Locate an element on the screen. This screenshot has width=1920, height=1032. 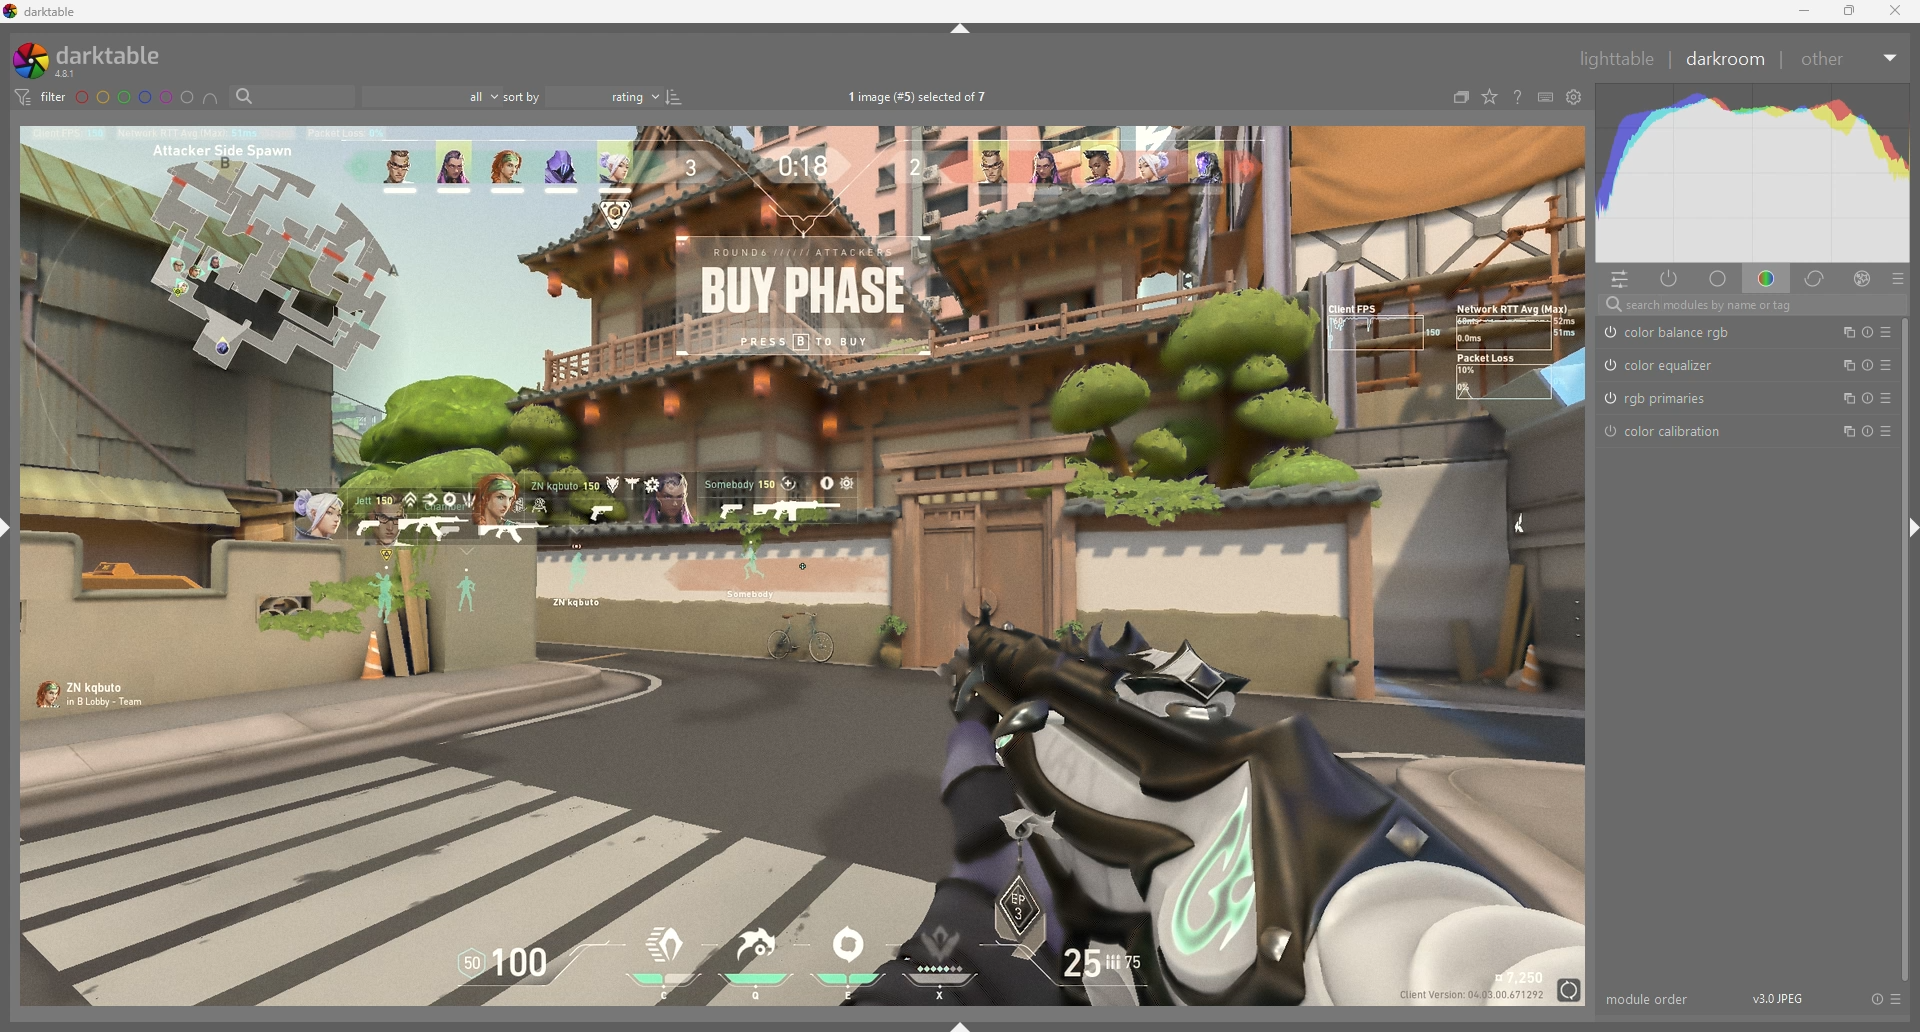
reset is located at coordinates (1869, 431).